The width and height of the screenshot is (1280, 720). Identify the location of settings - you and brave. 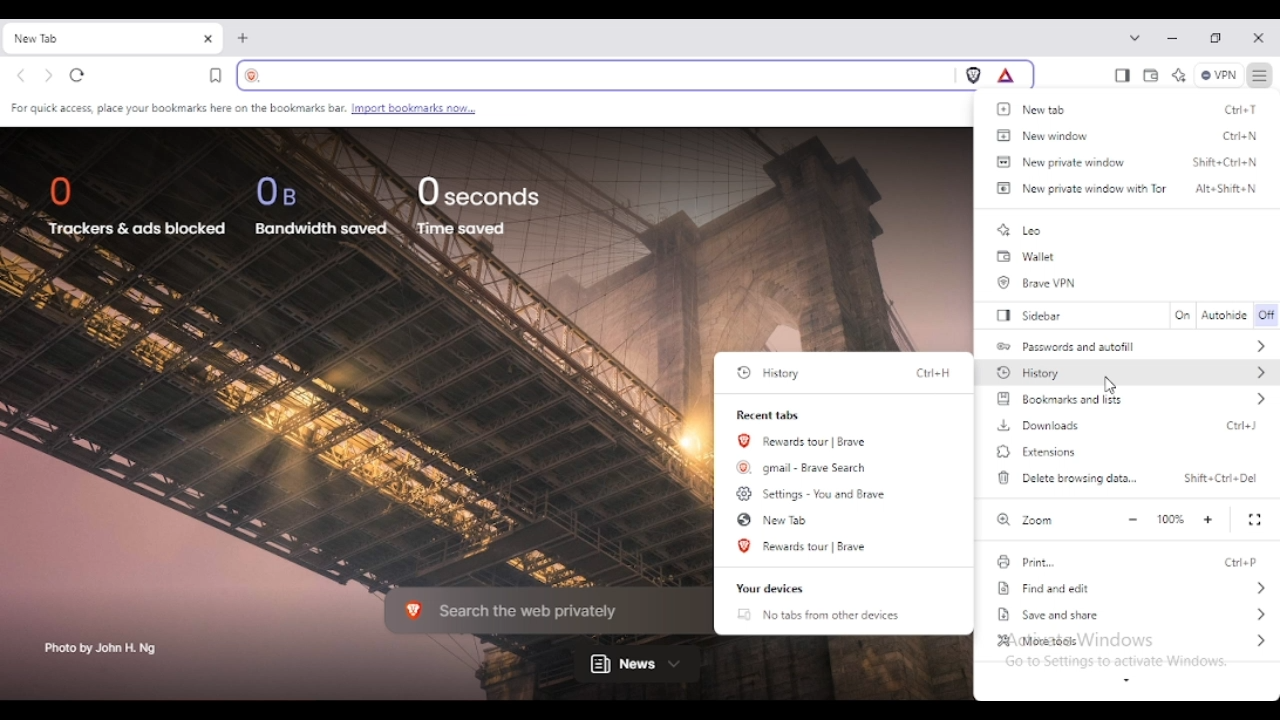
(813, 493).